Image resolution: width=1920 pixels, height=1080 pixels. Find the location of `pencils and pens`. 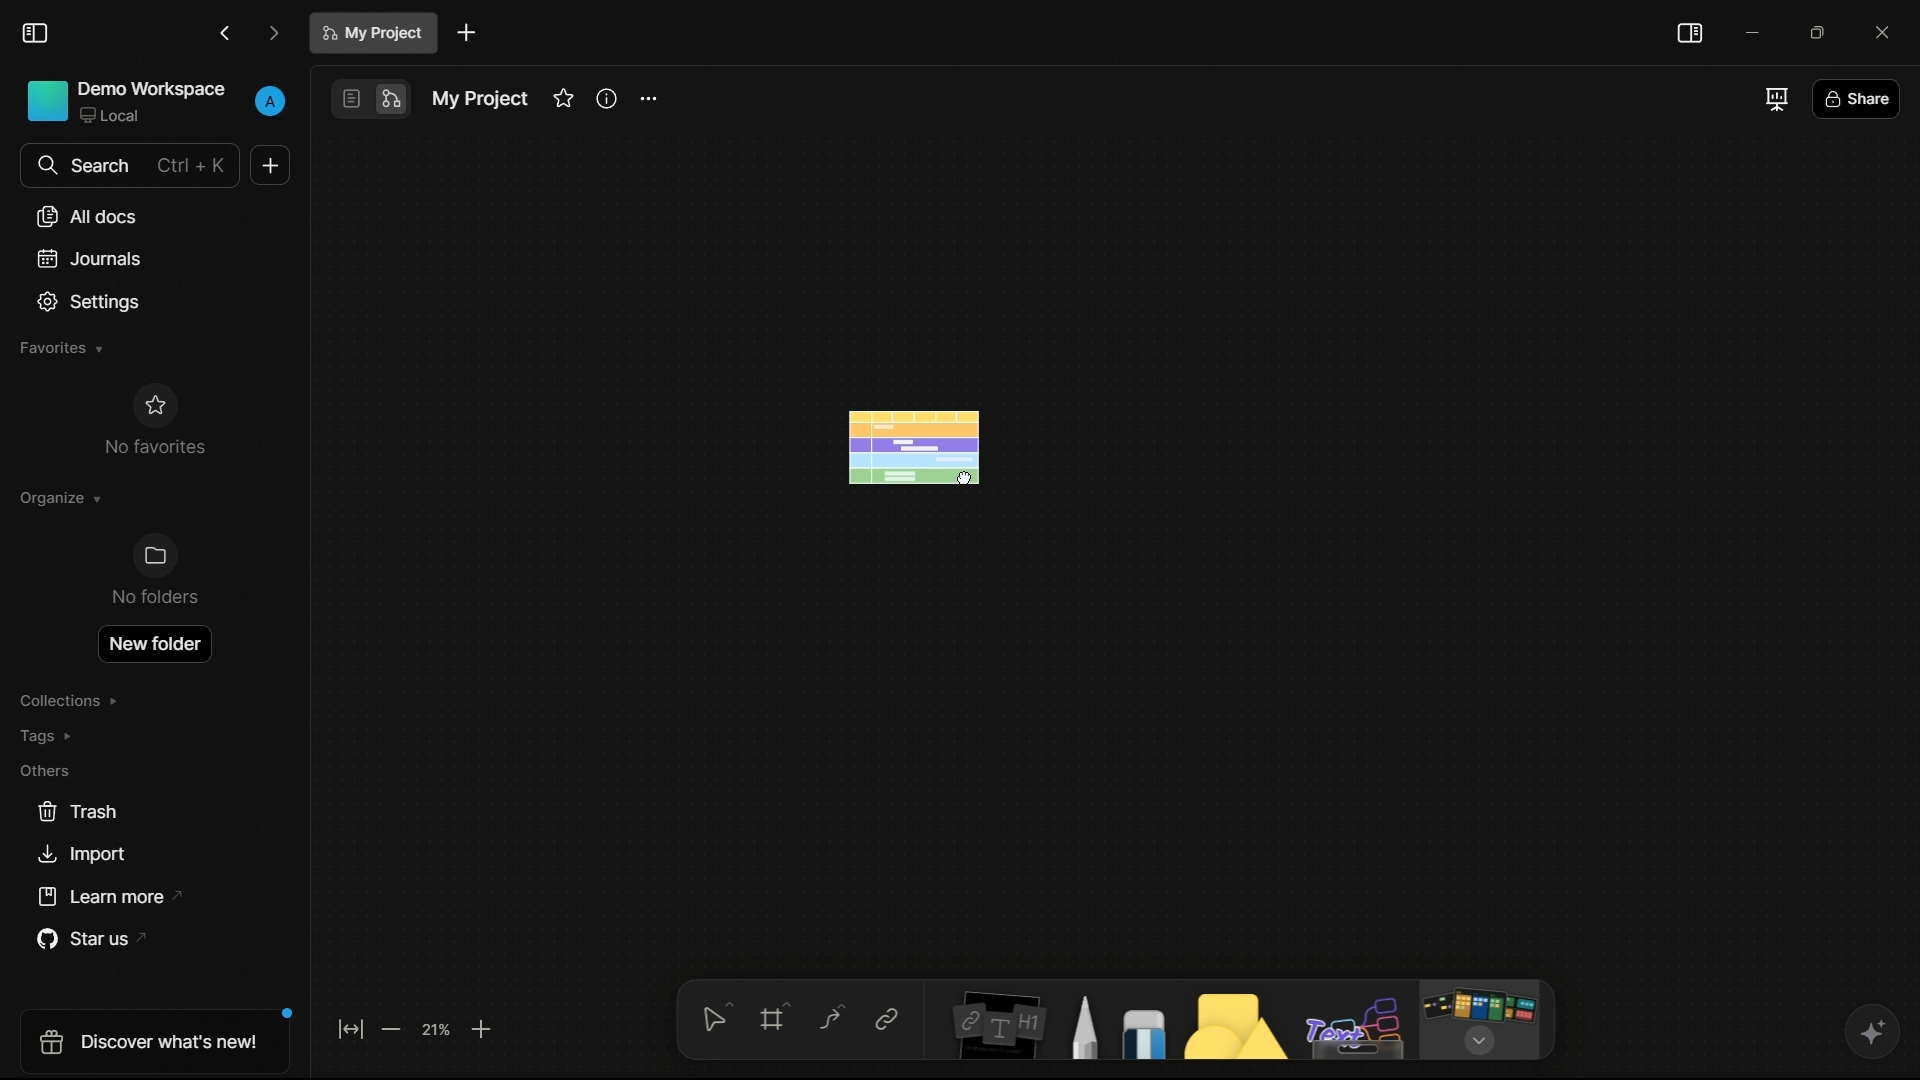

pencils and pens is located at coordinates (1087, 1027).